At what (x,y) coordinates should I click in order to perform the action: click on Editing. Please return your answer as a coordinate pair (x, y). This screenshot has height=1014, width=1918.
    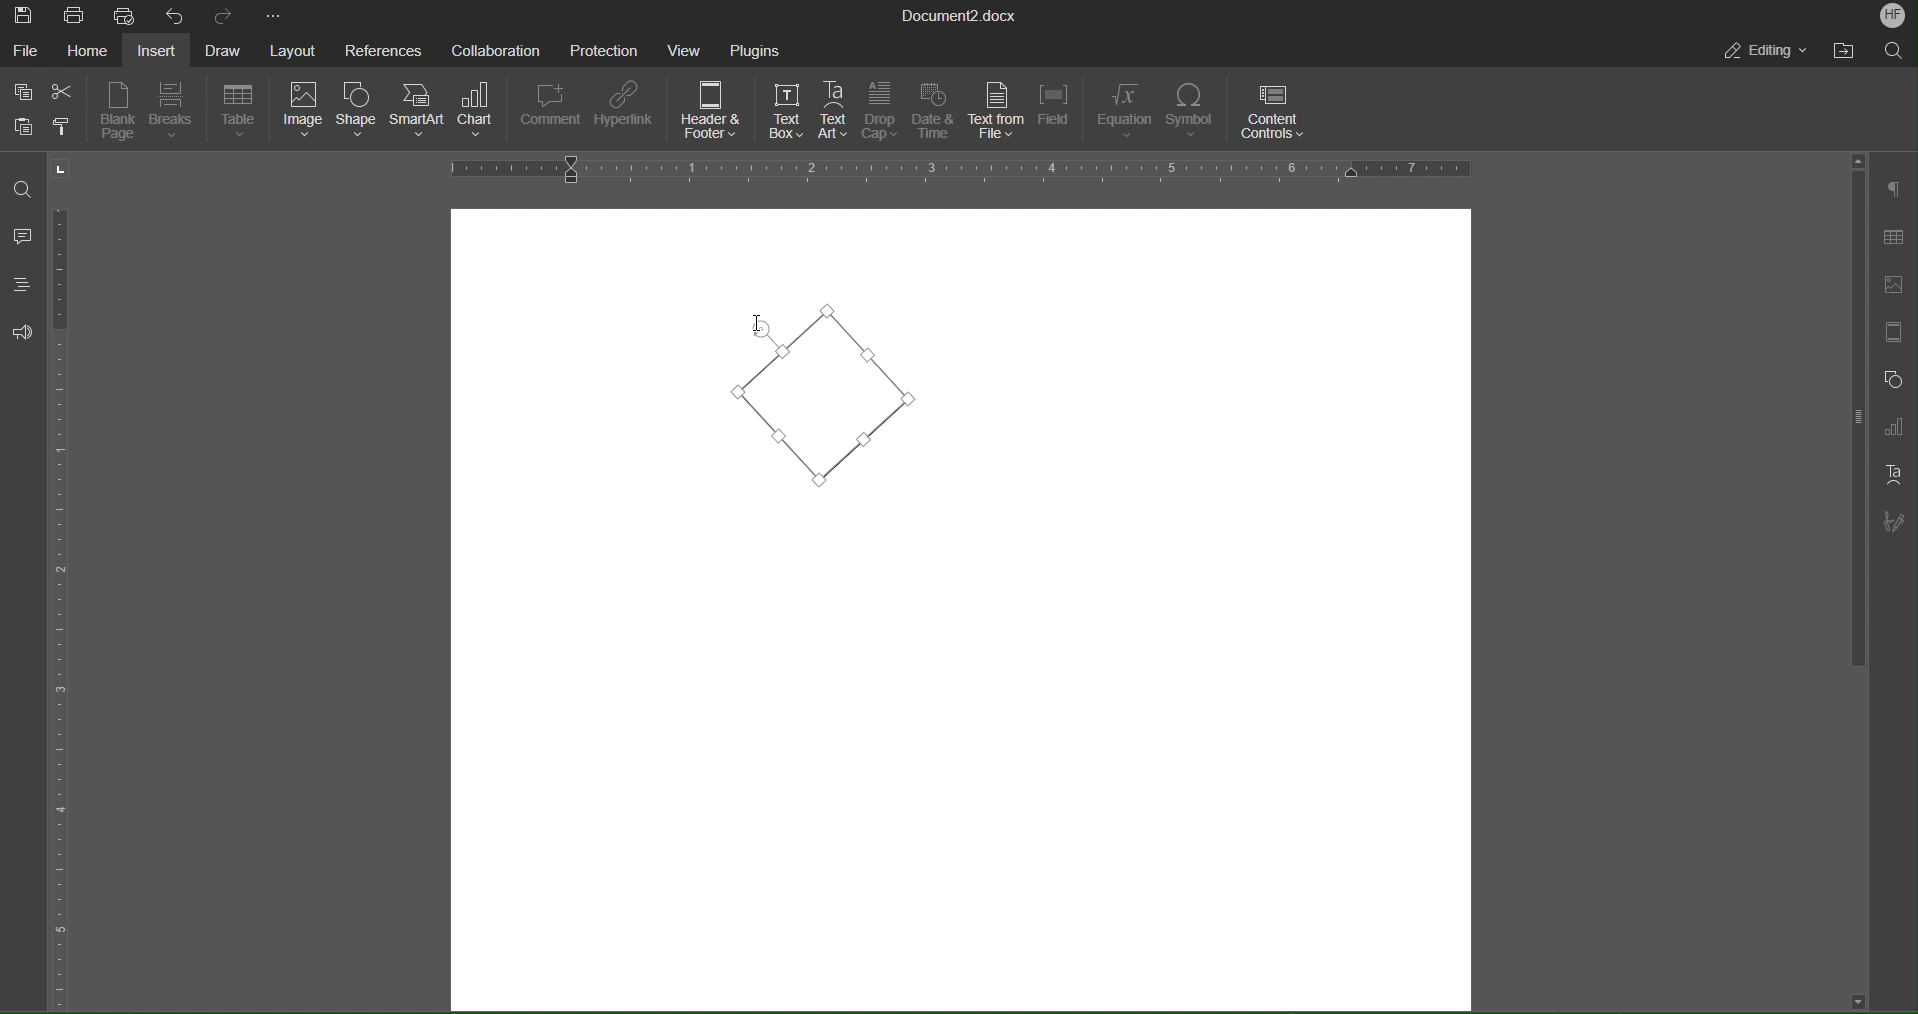
    Looking at the image, I should click on (1769, 53).